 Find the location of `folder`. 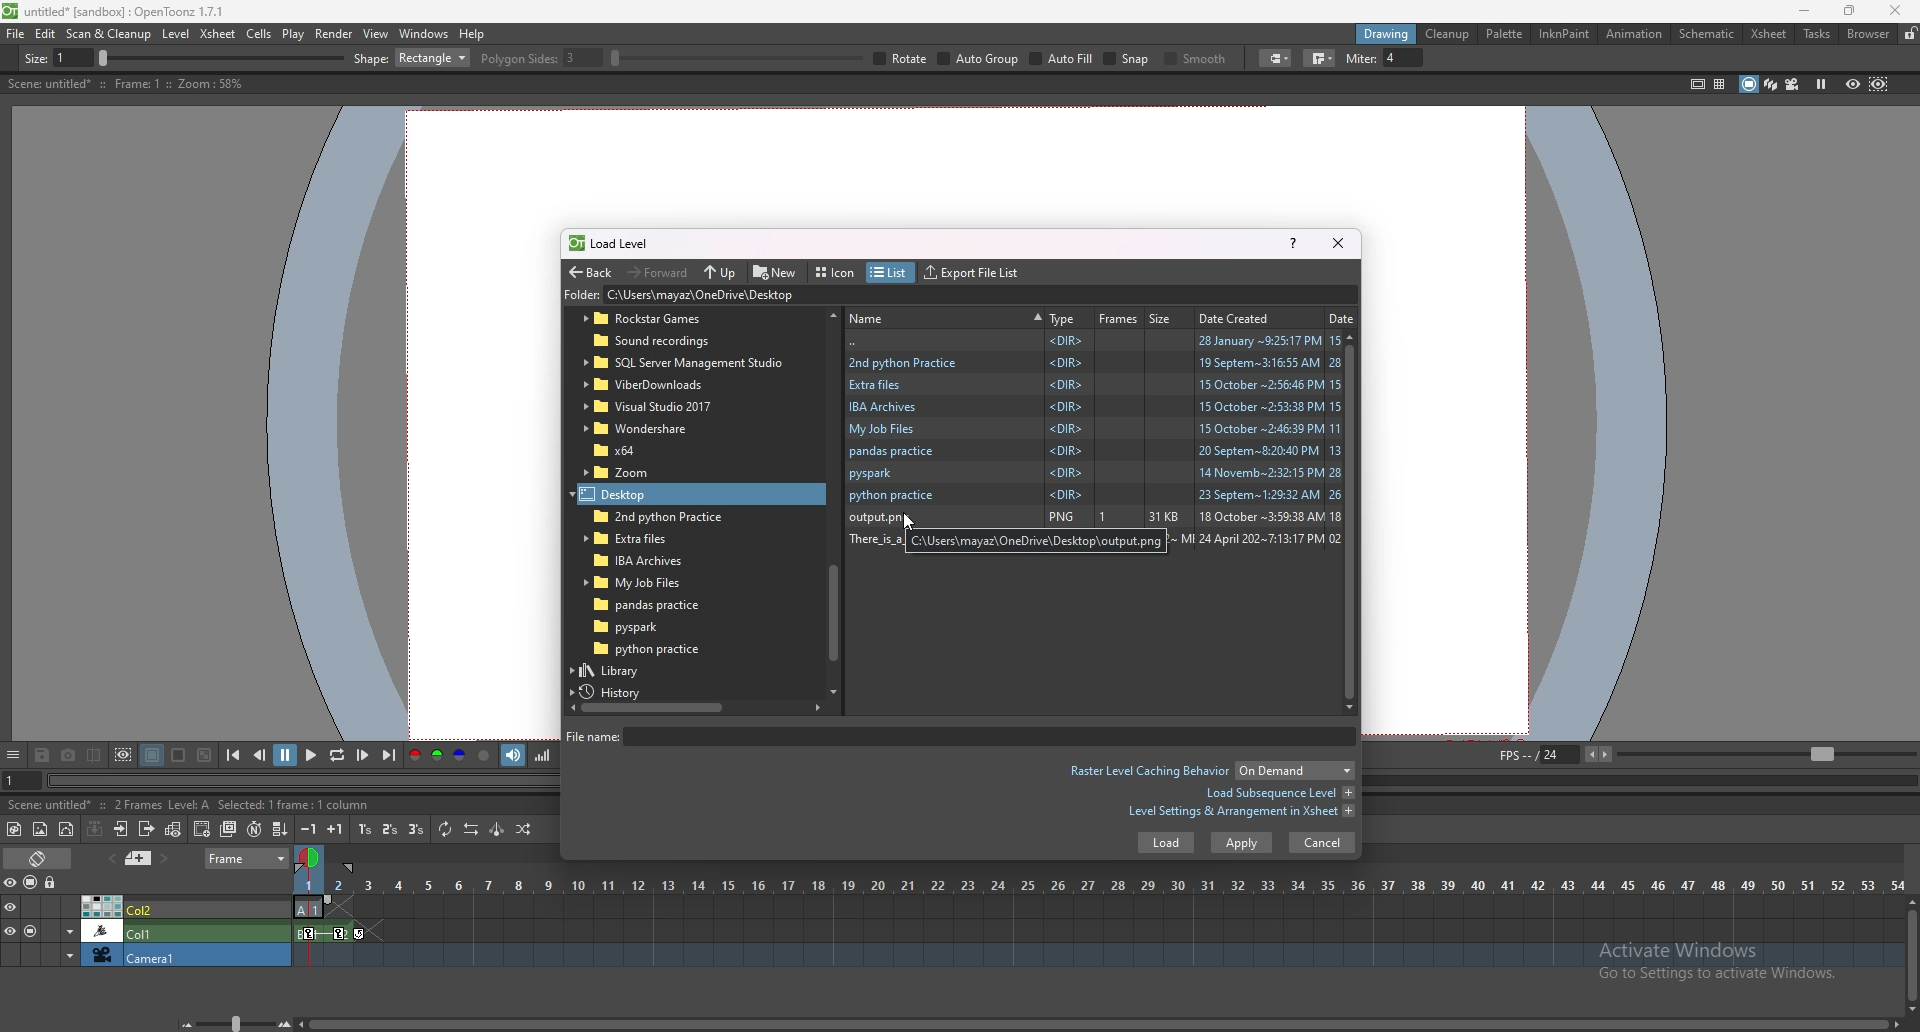

folder is located at coordinates (659, 384).